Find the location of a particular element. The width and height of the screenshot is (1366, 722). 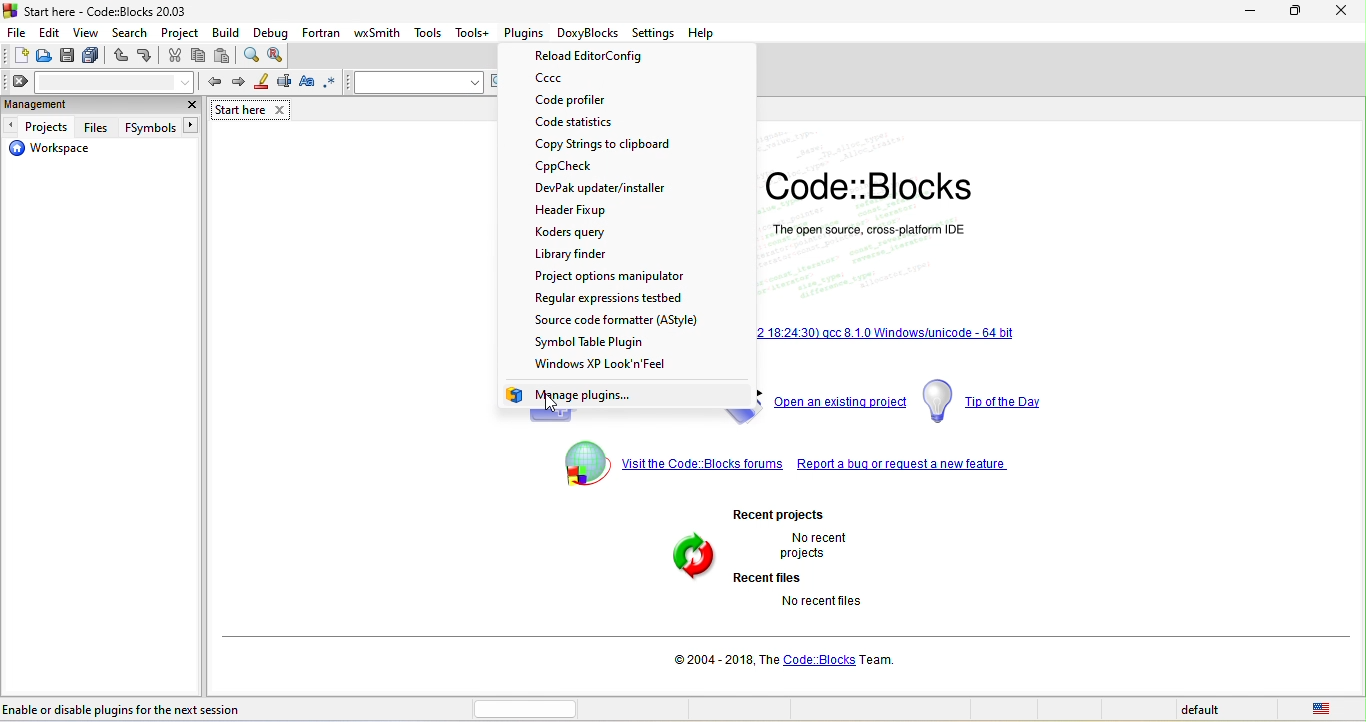

close is located at coordinates (1341, 12).